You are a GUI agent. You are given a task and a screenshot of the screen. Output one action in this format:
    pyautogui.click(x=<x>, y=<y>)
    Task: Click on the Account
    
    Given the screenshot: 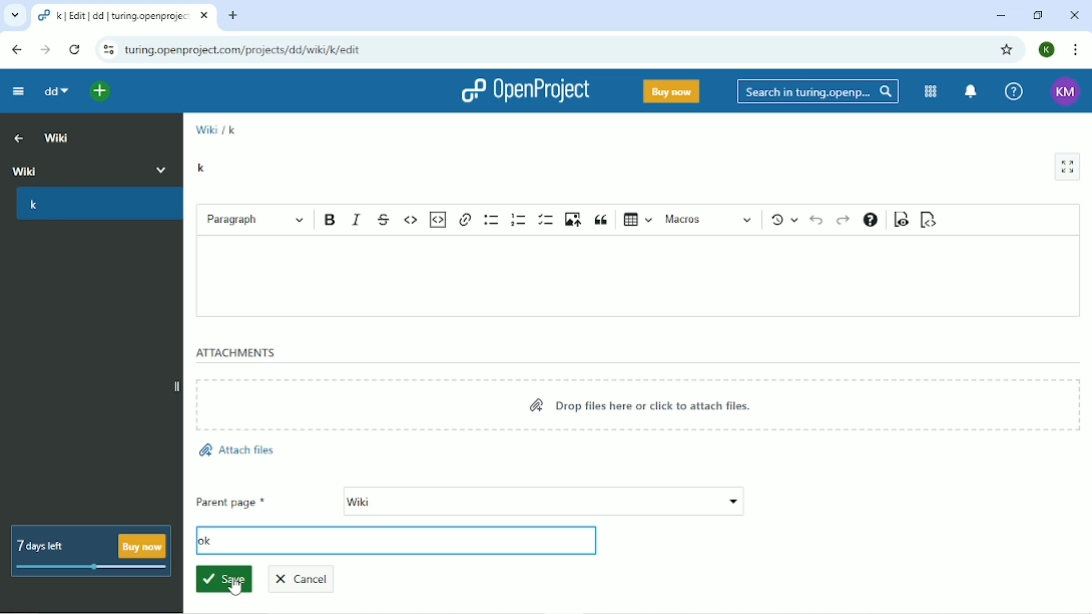 What is the action you would take?
    pyautogui.click(x=1047, y=49)
    